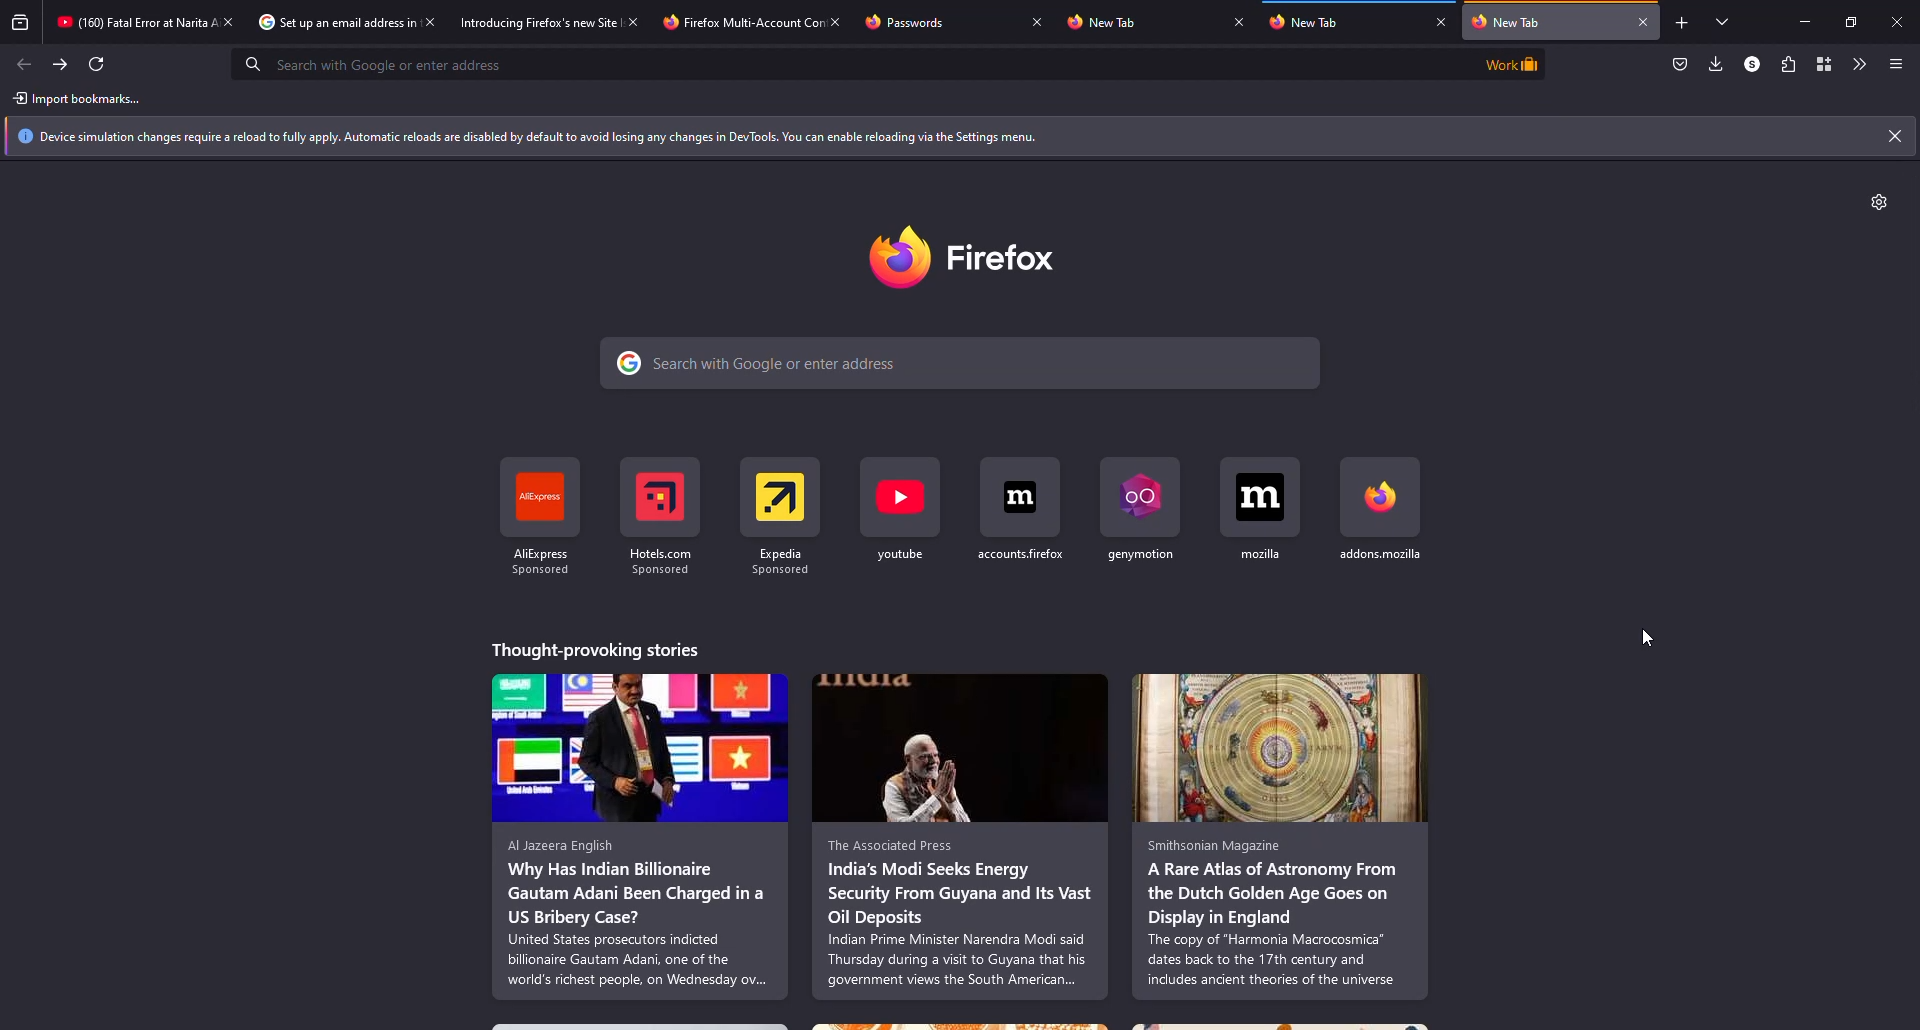 Image resolution: width=1920 pixels, height=1030 pixels. I want to click on downloads, so click(1714, 64).